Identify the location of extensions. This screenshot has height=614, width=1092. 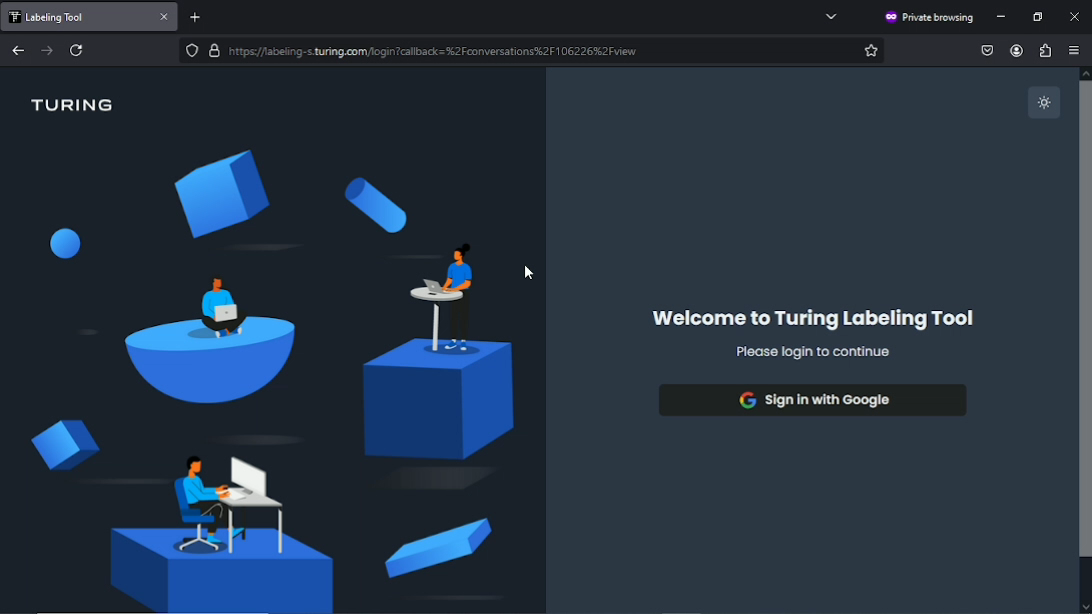
(1044, 50).